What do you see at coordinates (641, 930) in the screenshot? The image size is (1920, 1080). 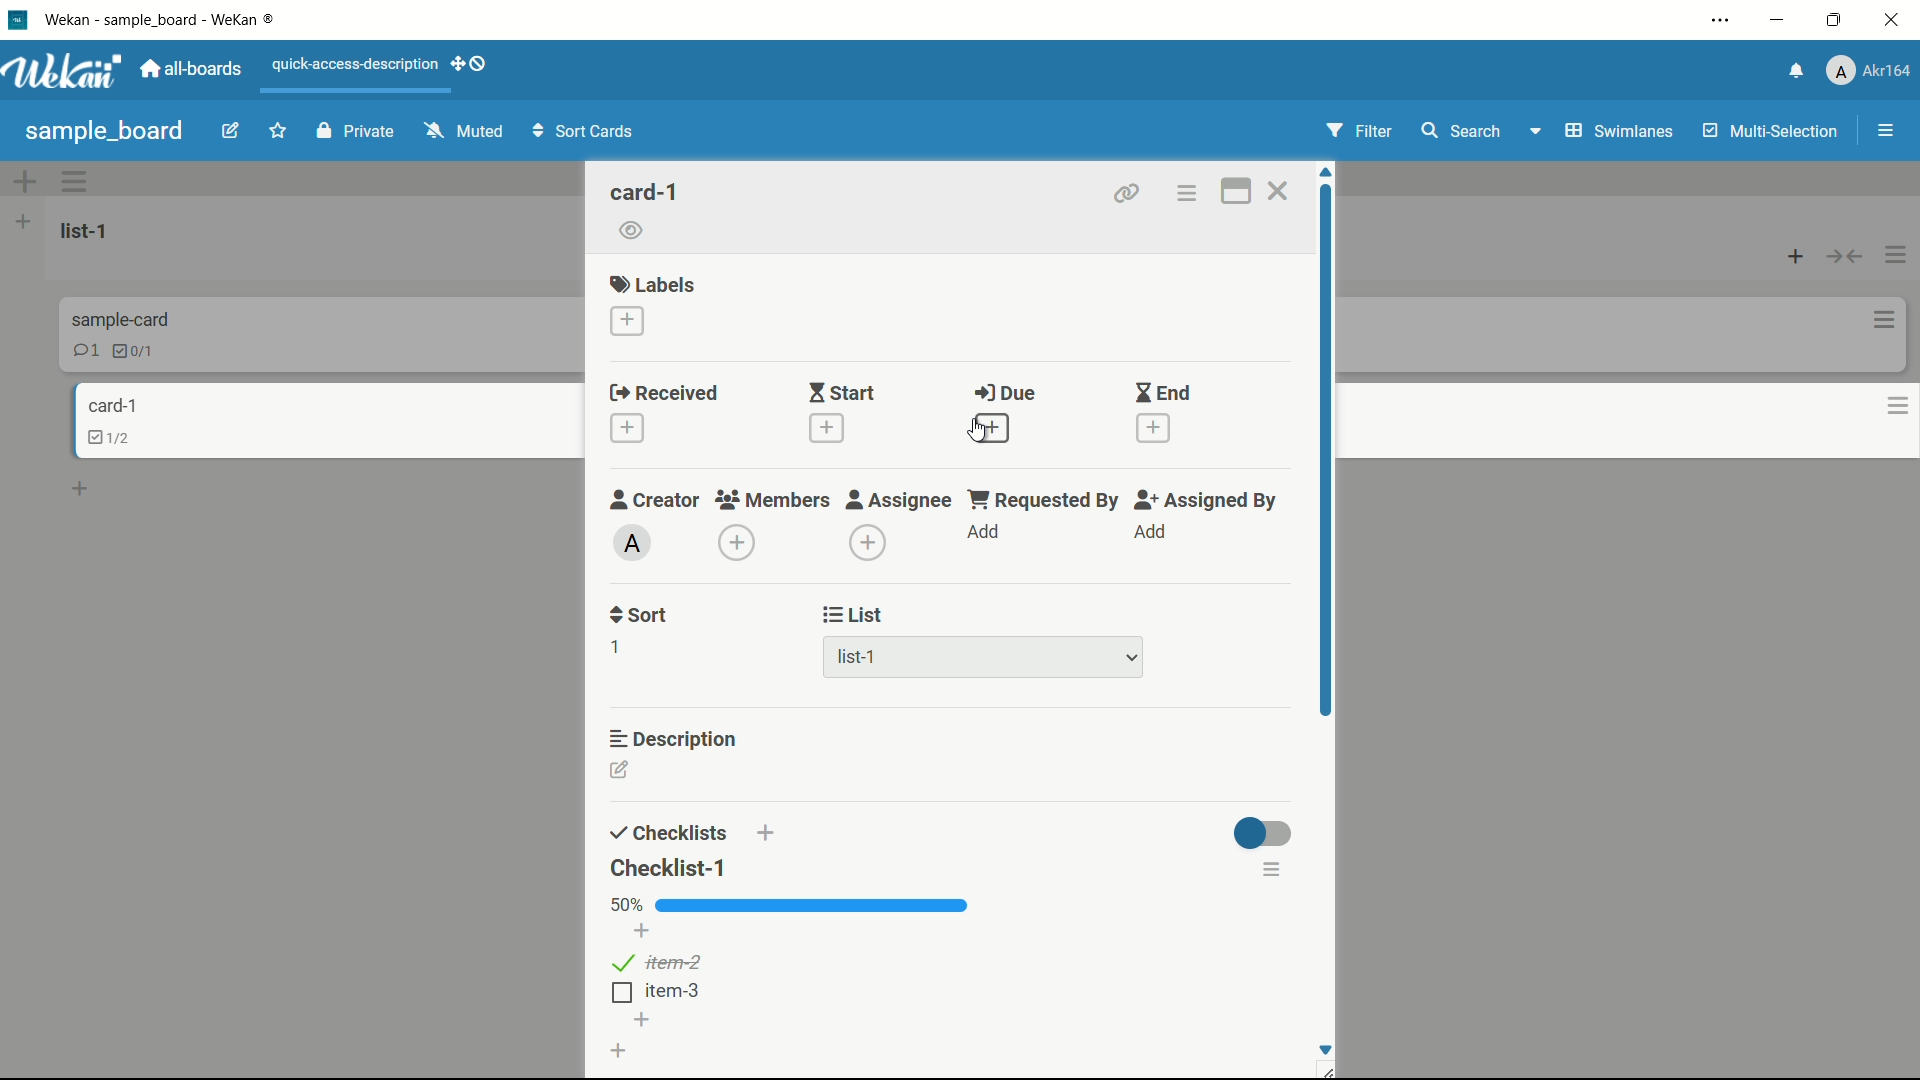 I see `add item` at bounding box center [641, 930].